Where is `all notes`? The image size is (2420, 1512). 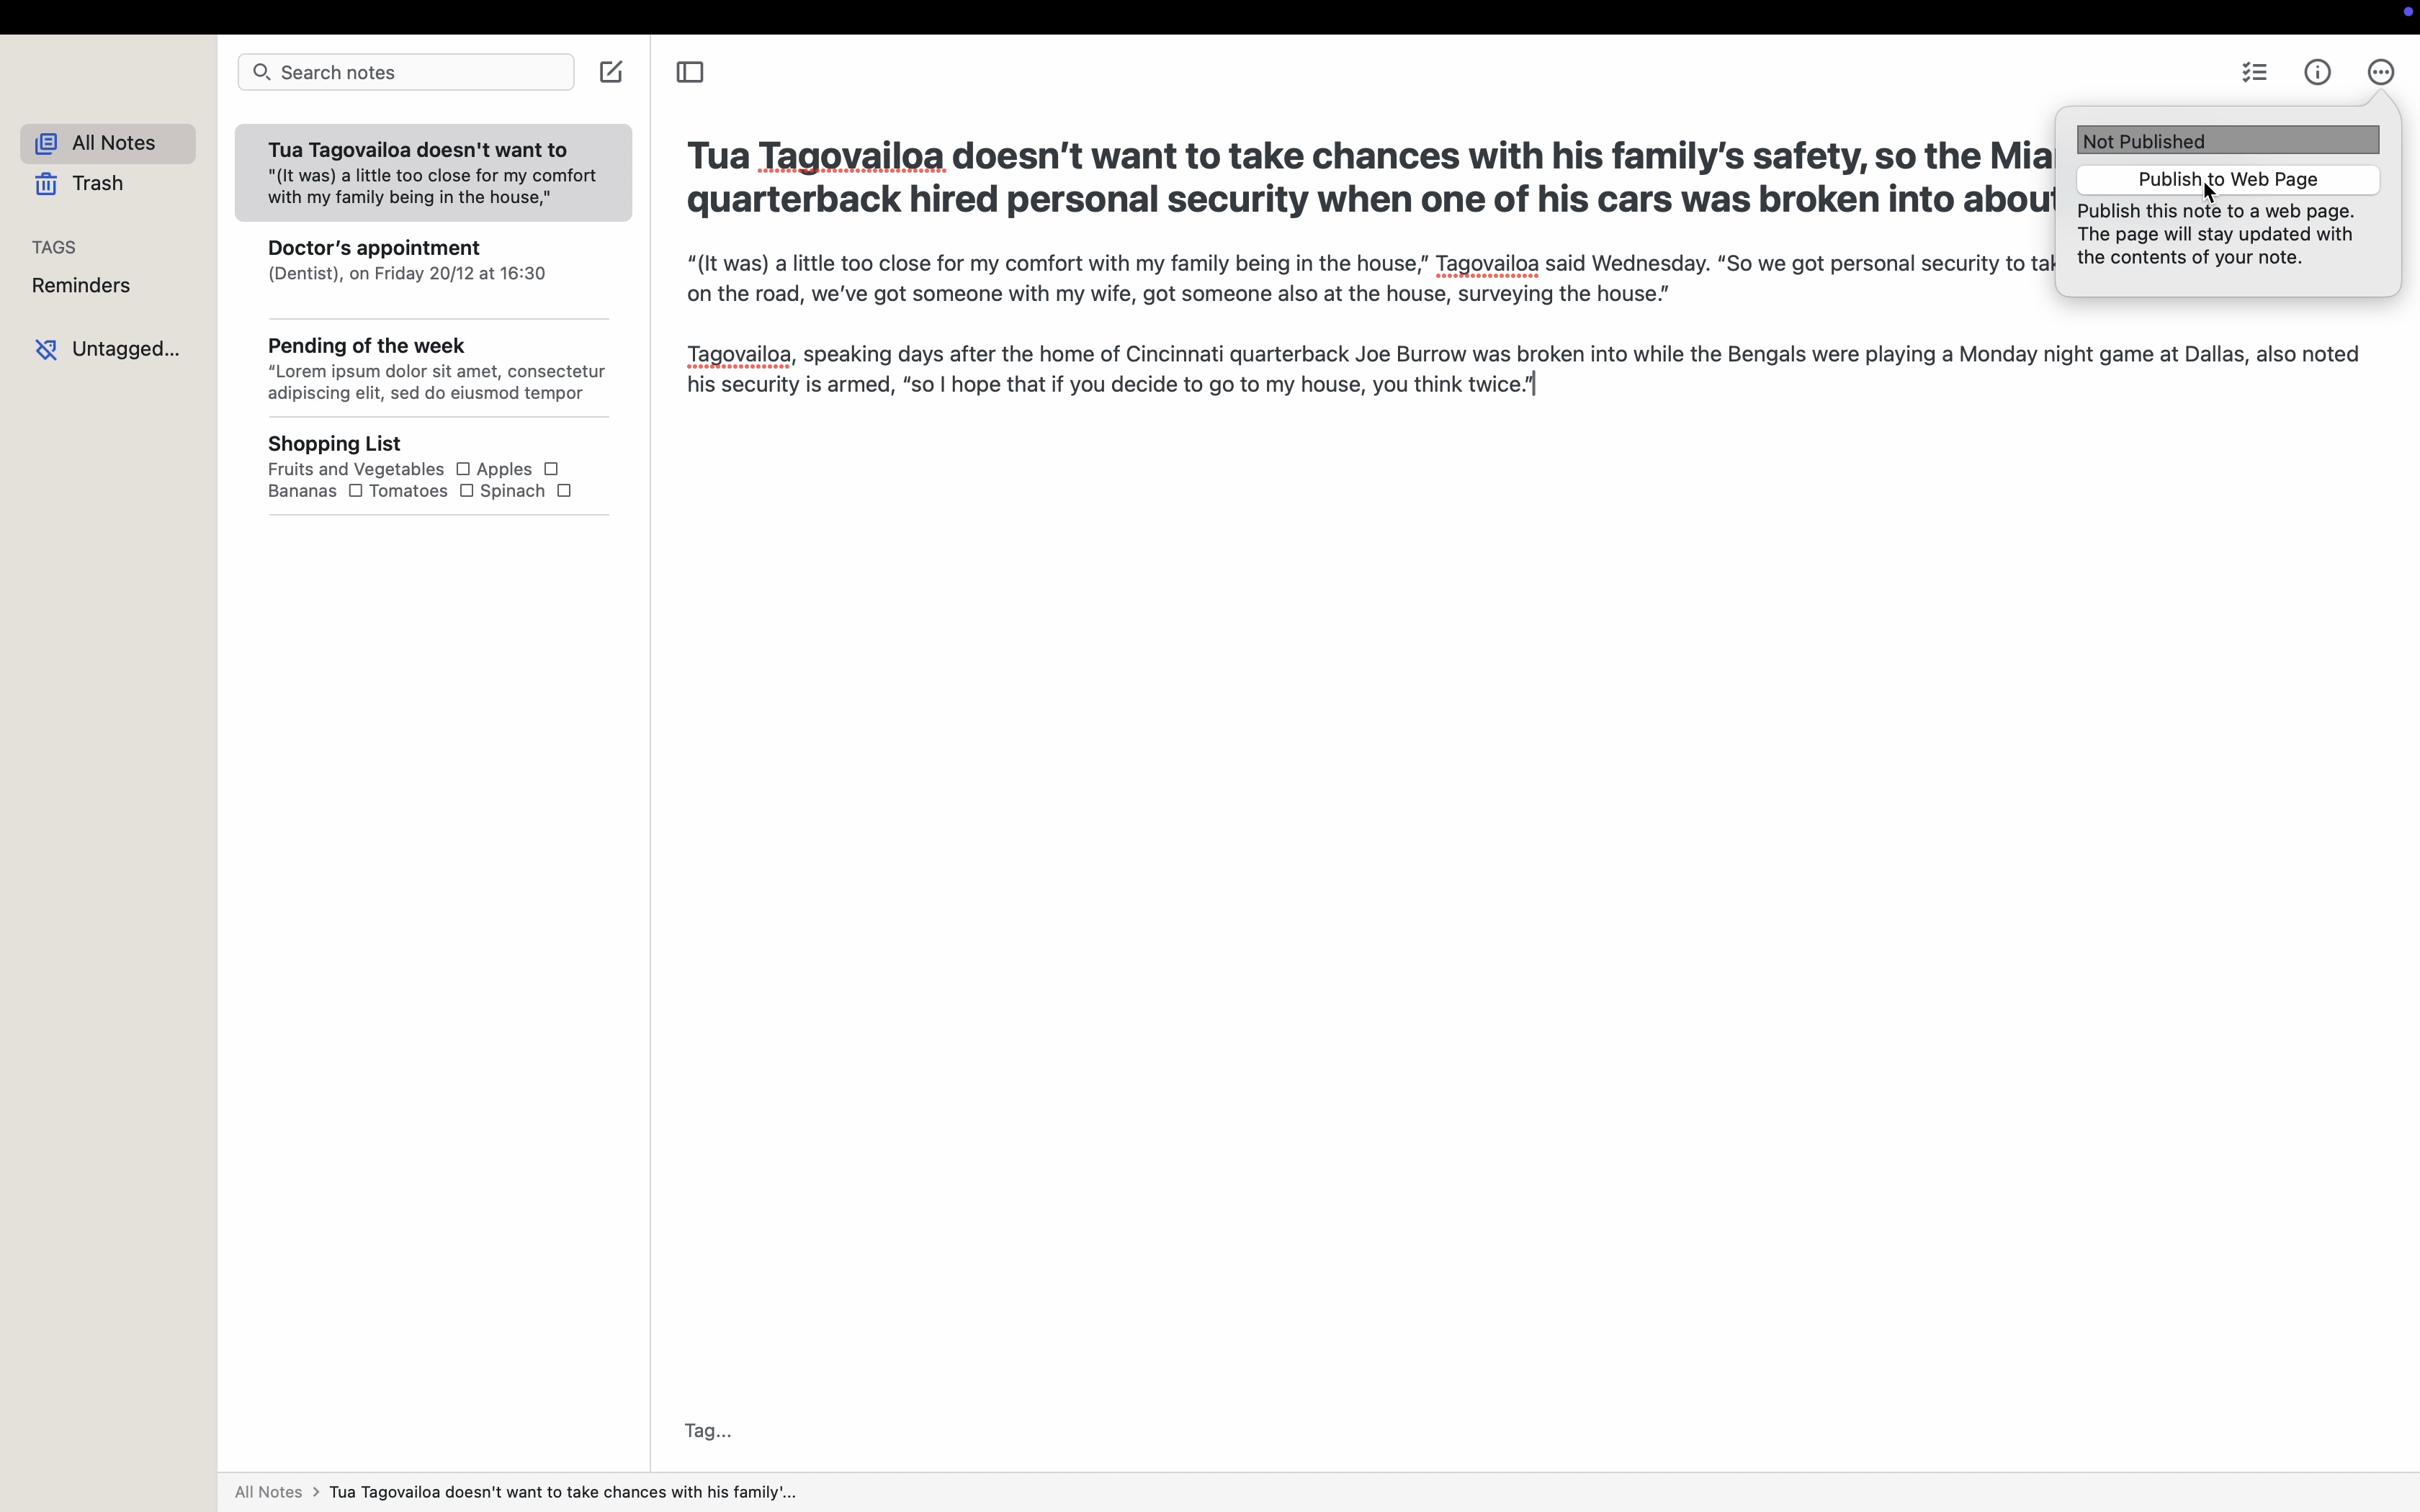 all notes is located at coordinates (116, 145).